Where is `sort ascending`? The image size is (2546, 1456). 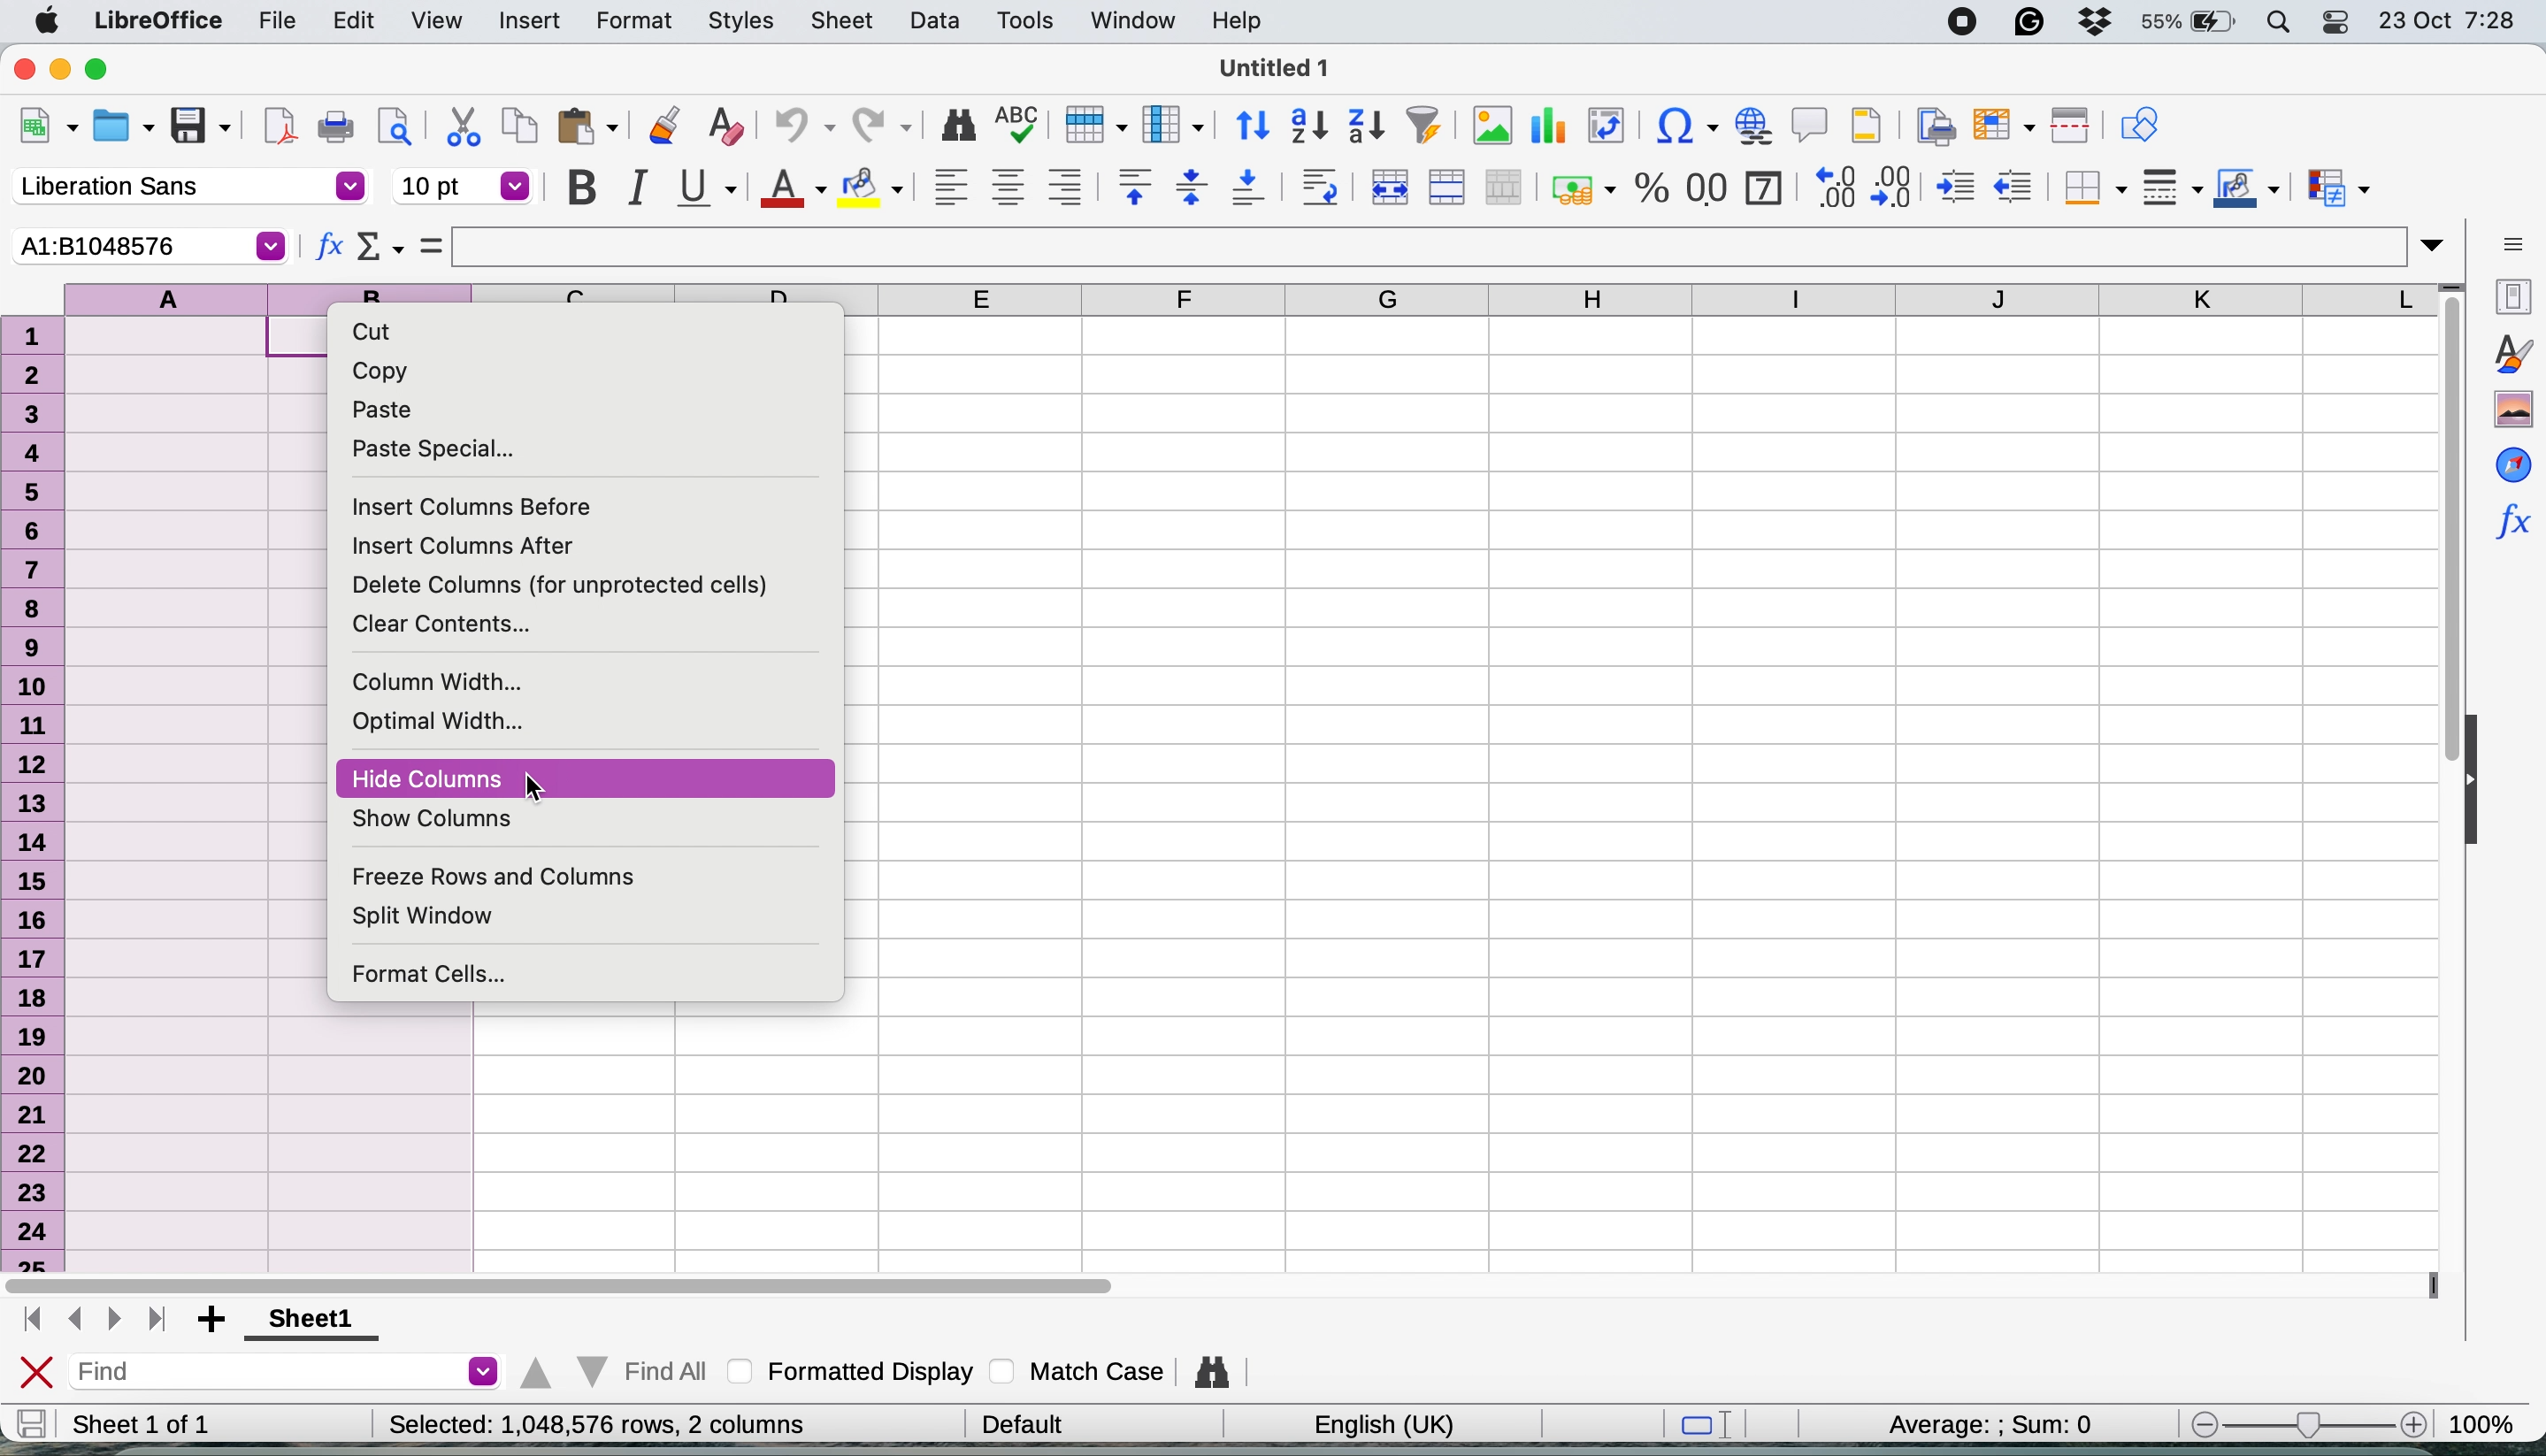 sort ascending is located at coordinates (1309, 126).